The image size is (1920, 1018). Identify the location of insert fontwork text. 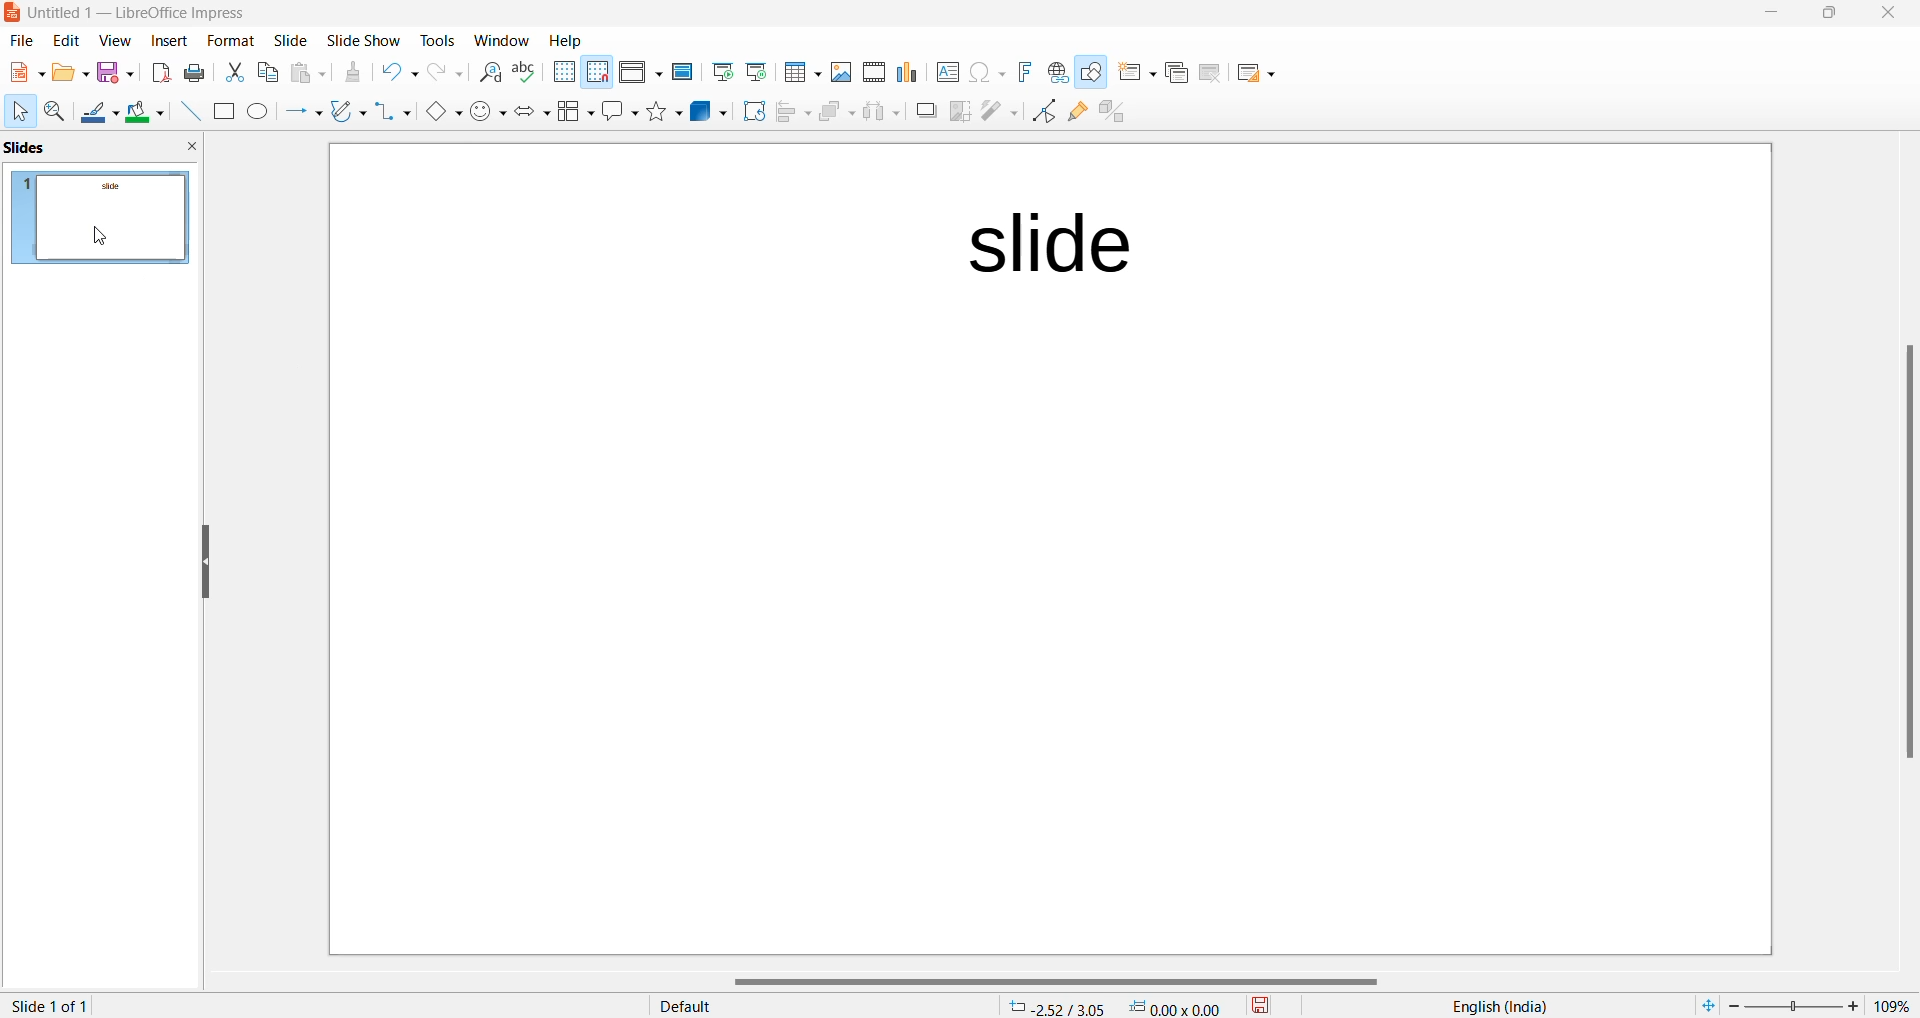
(1024, 71).